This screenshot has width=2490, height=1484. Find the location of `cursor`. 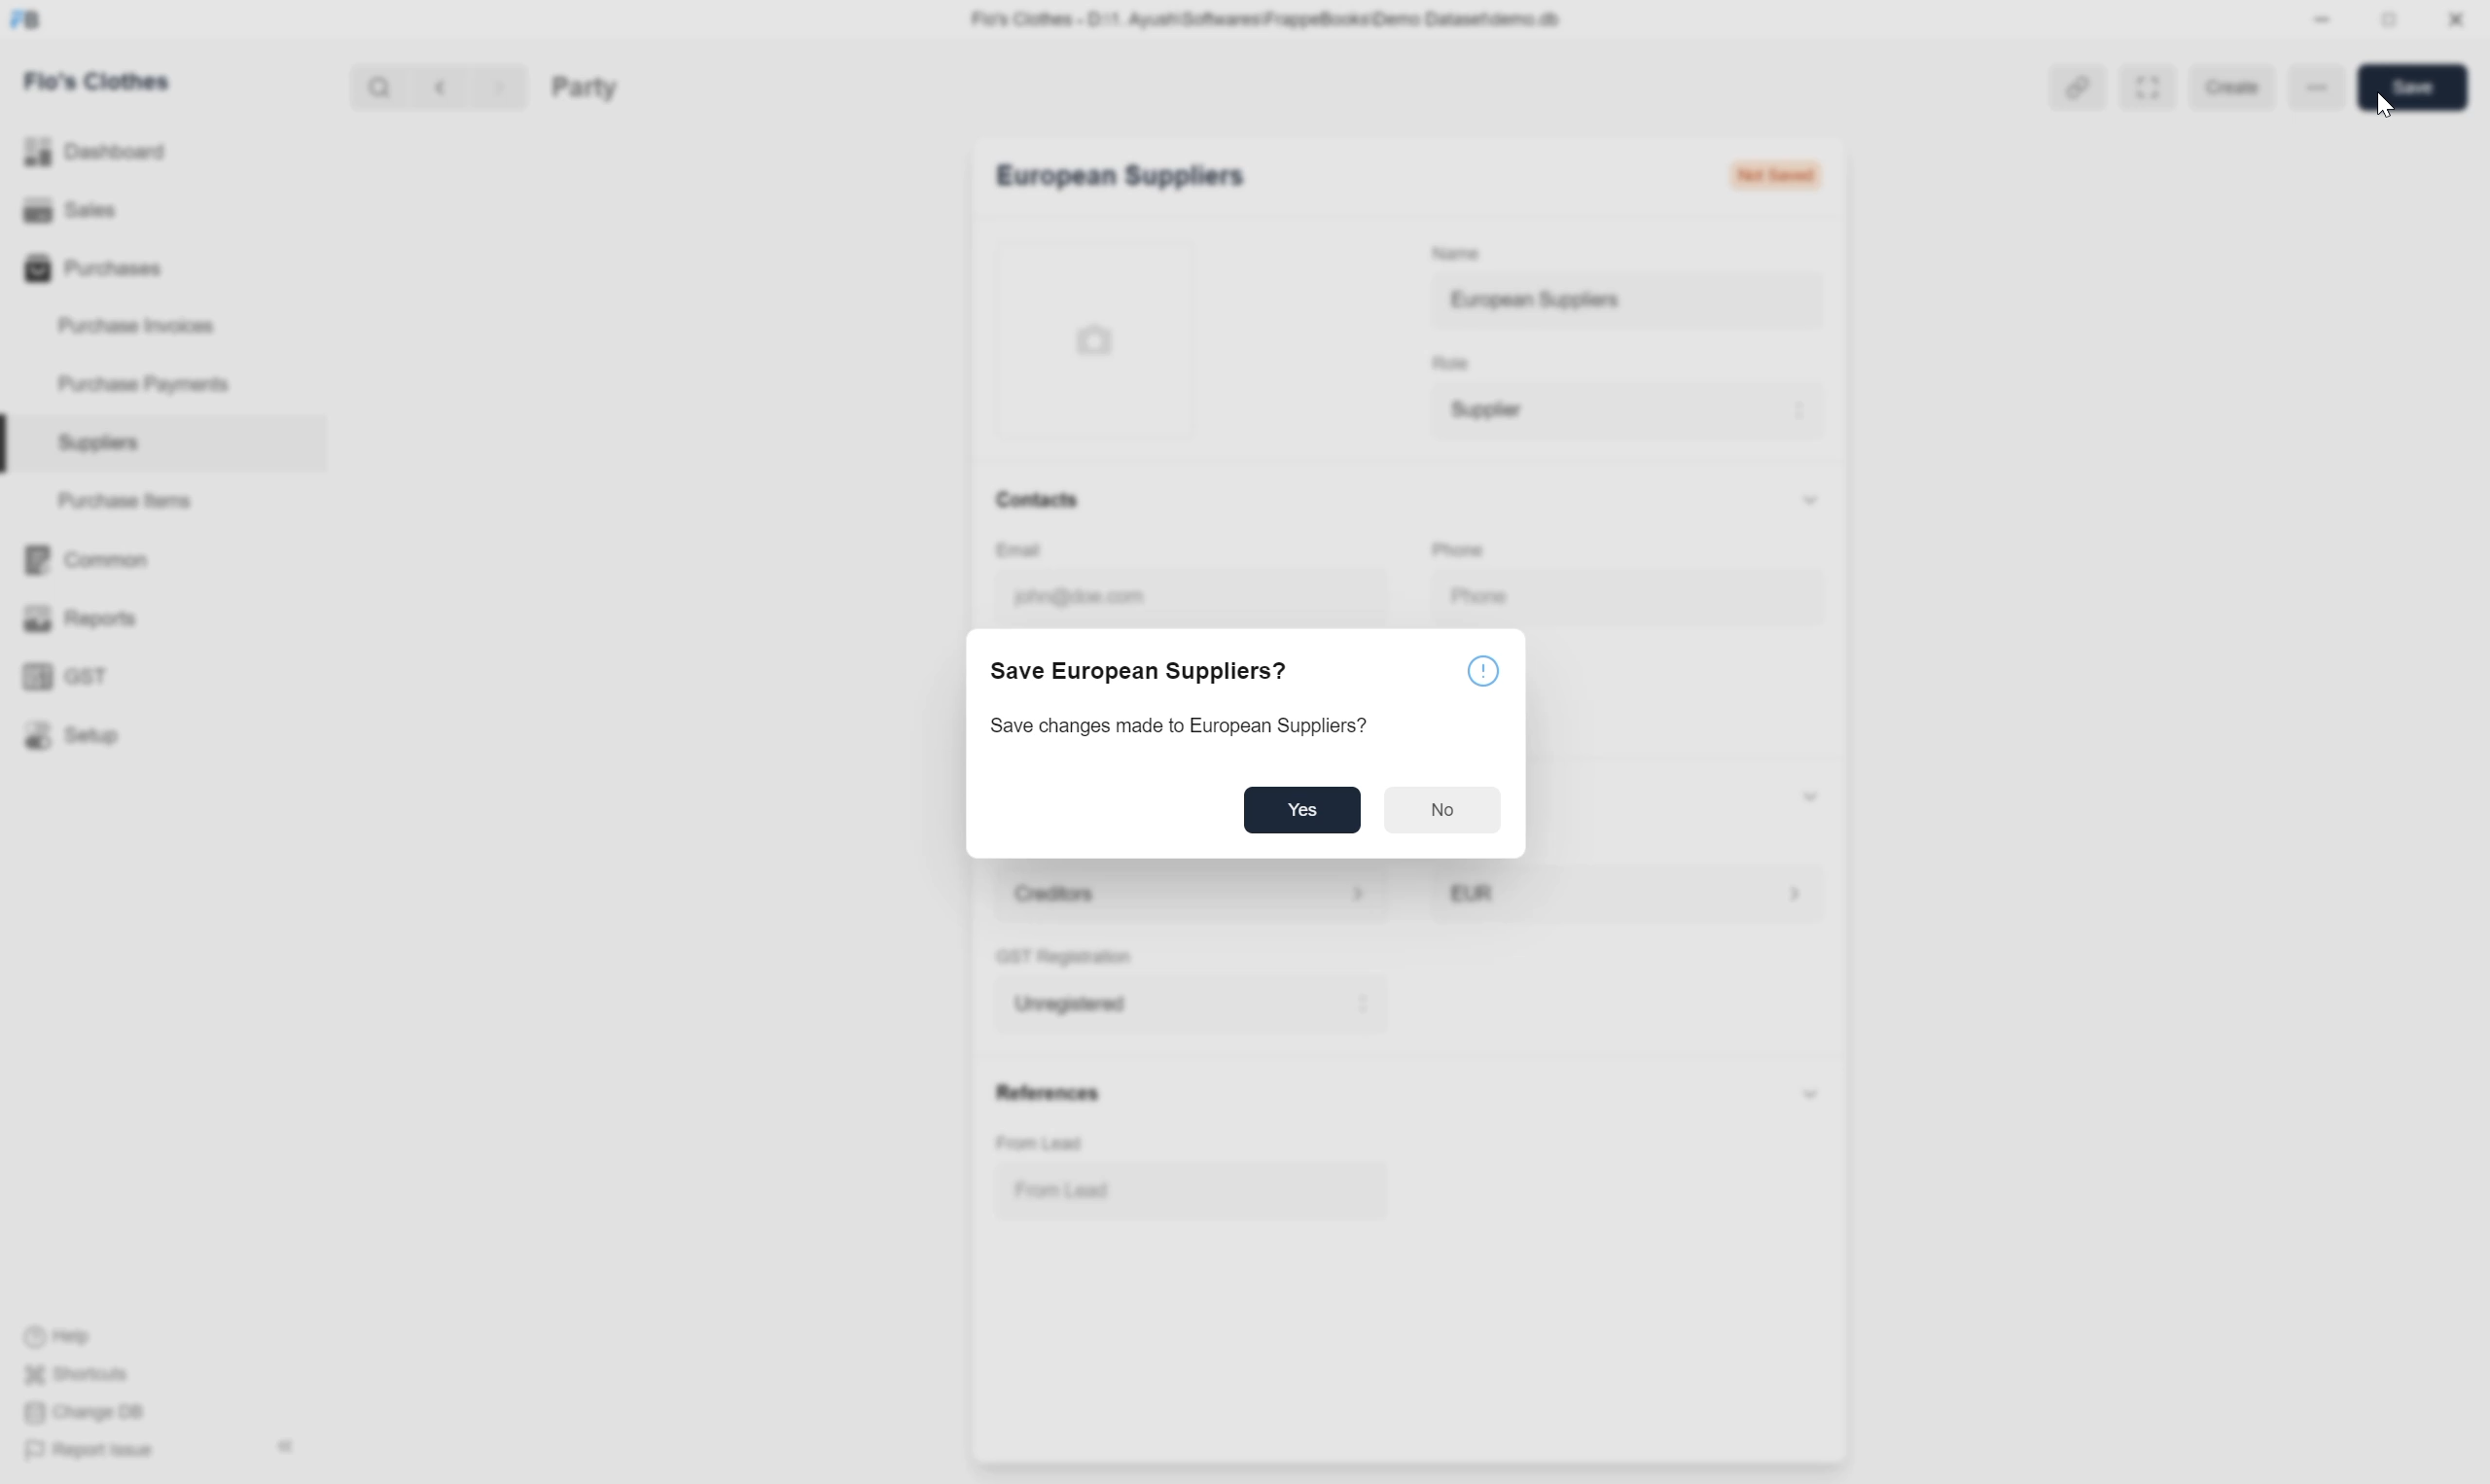

cursor is located at coordinates (2389, 105).